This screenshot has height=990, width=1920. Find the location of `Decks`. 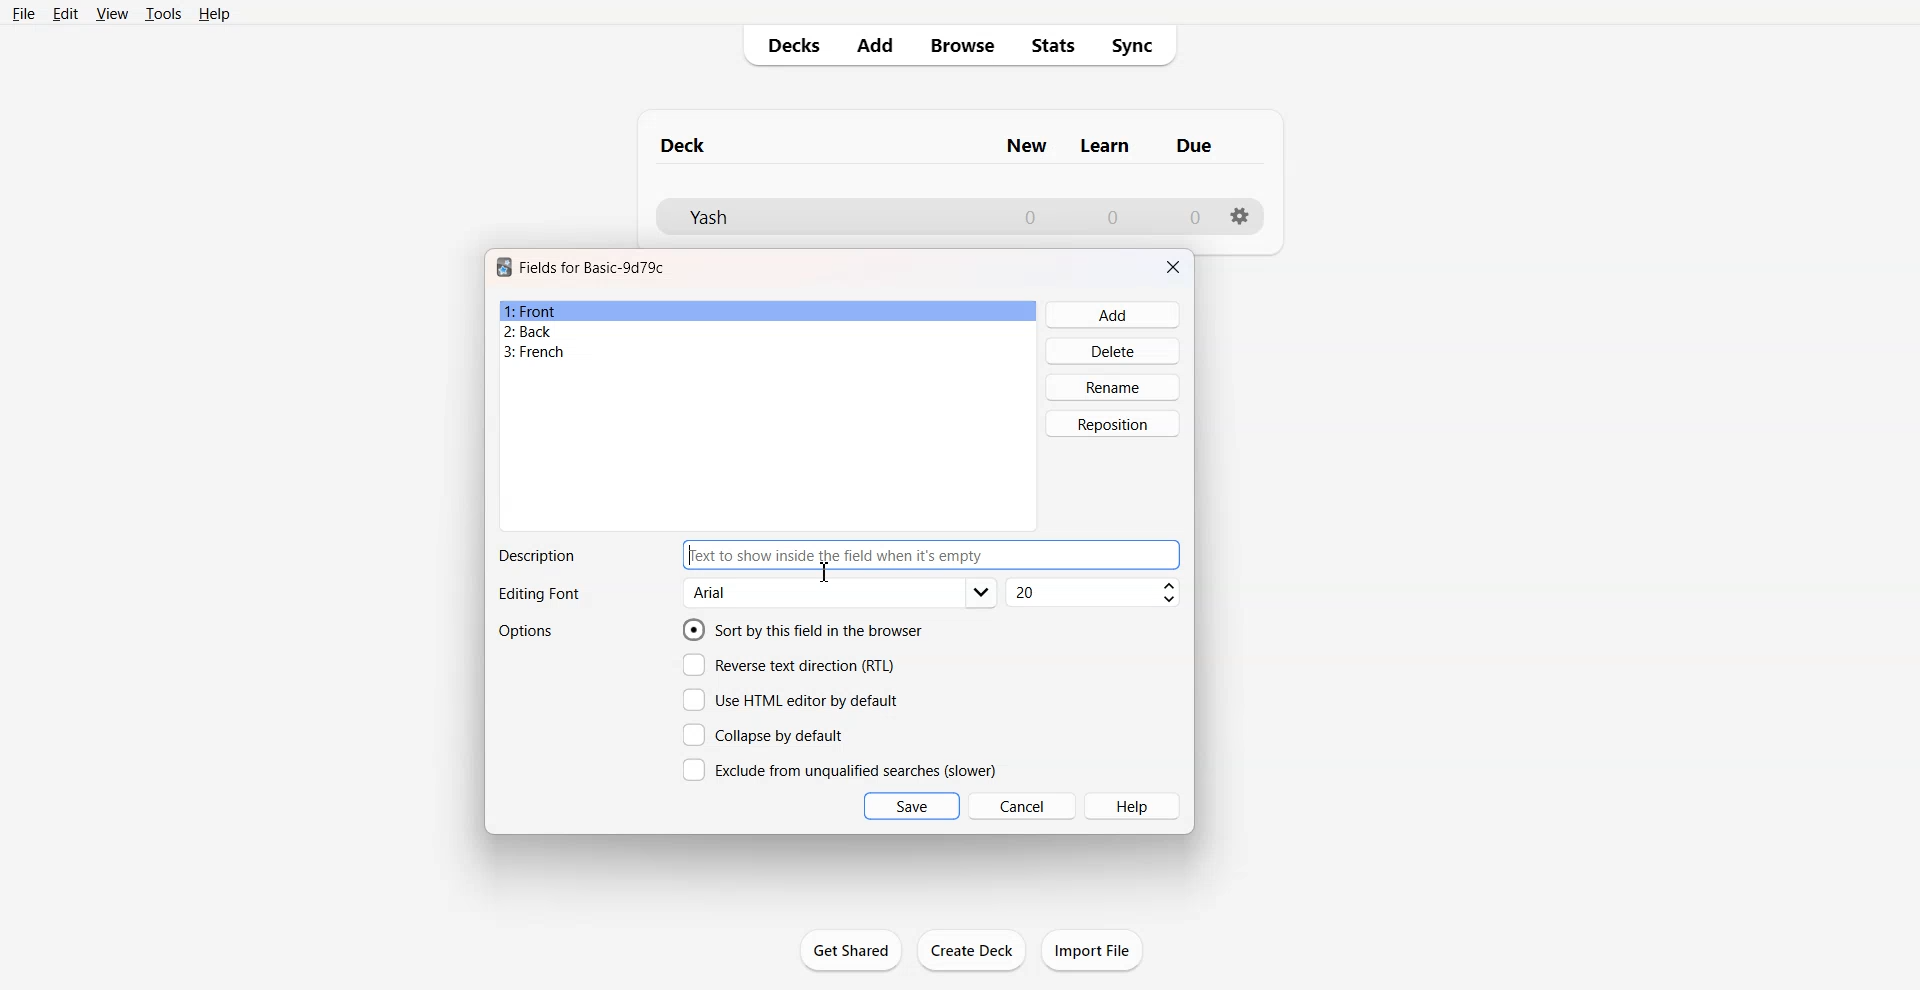

Decks is located at coordinates (787, 45).